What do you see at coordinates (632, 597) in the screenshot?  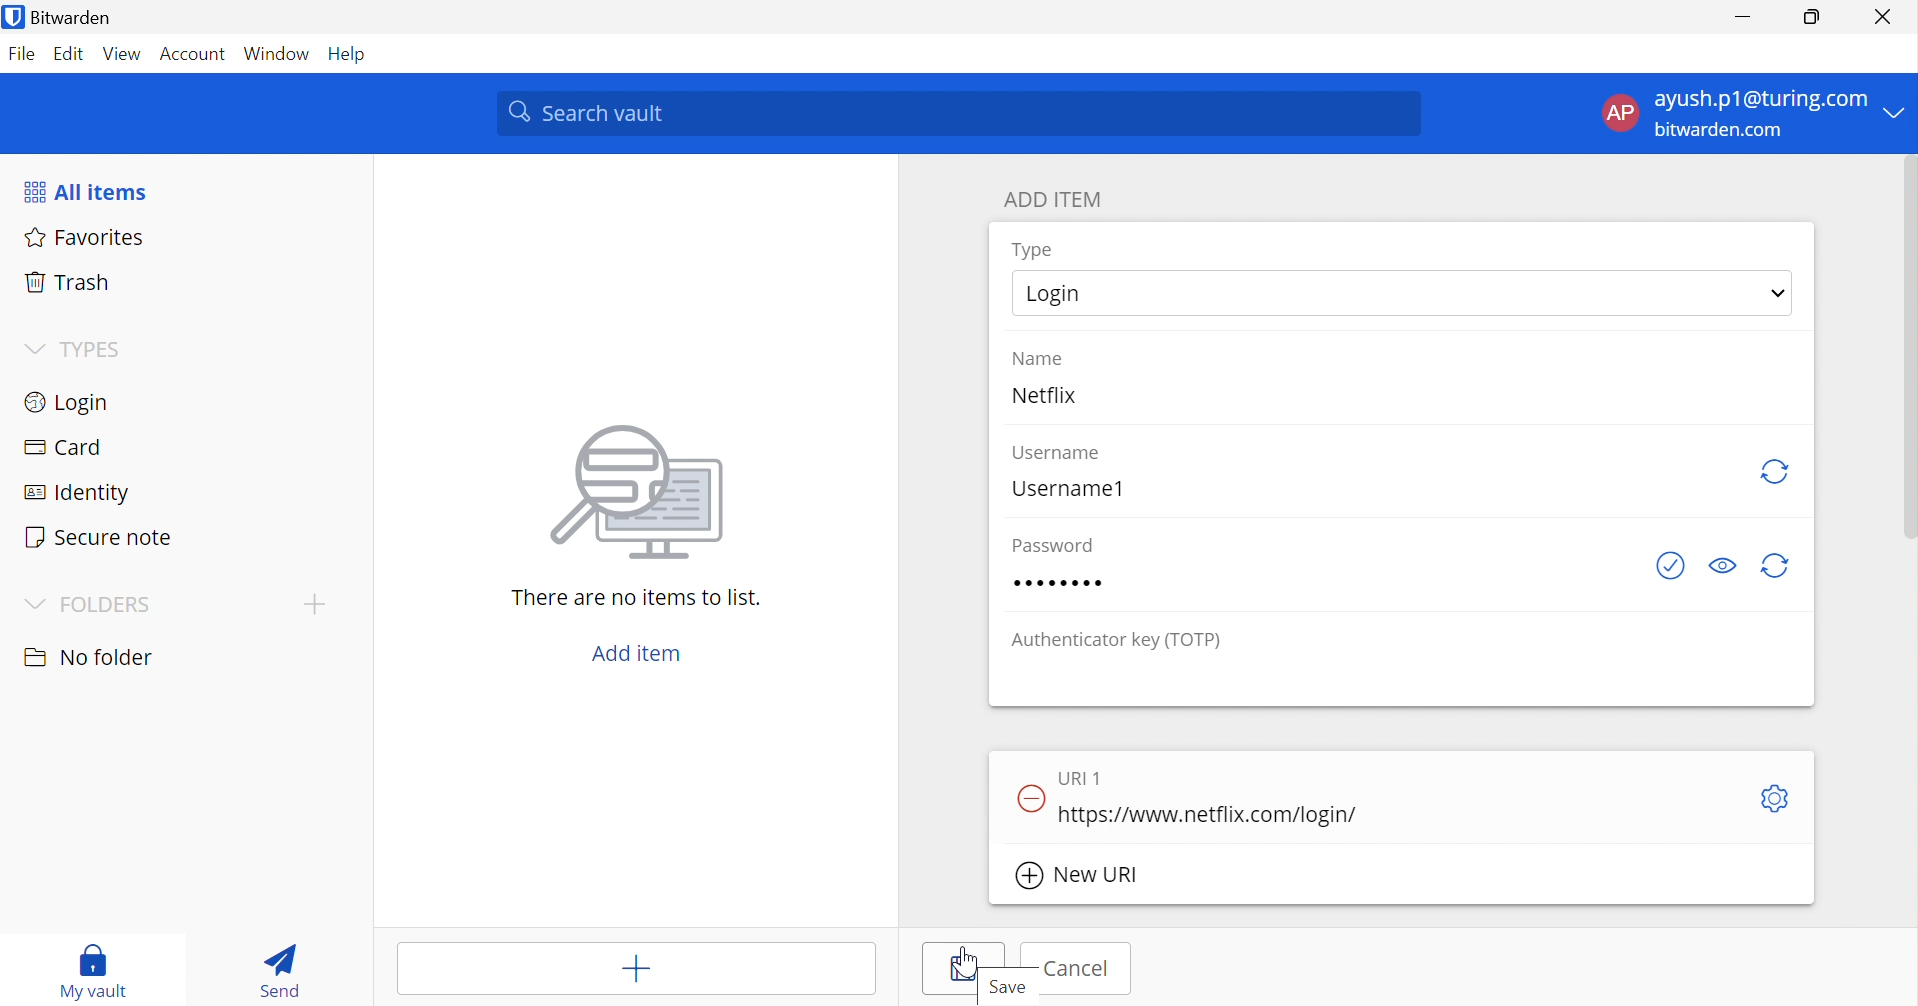 I see `There are no items to list.` at bounding box center [632, 597].